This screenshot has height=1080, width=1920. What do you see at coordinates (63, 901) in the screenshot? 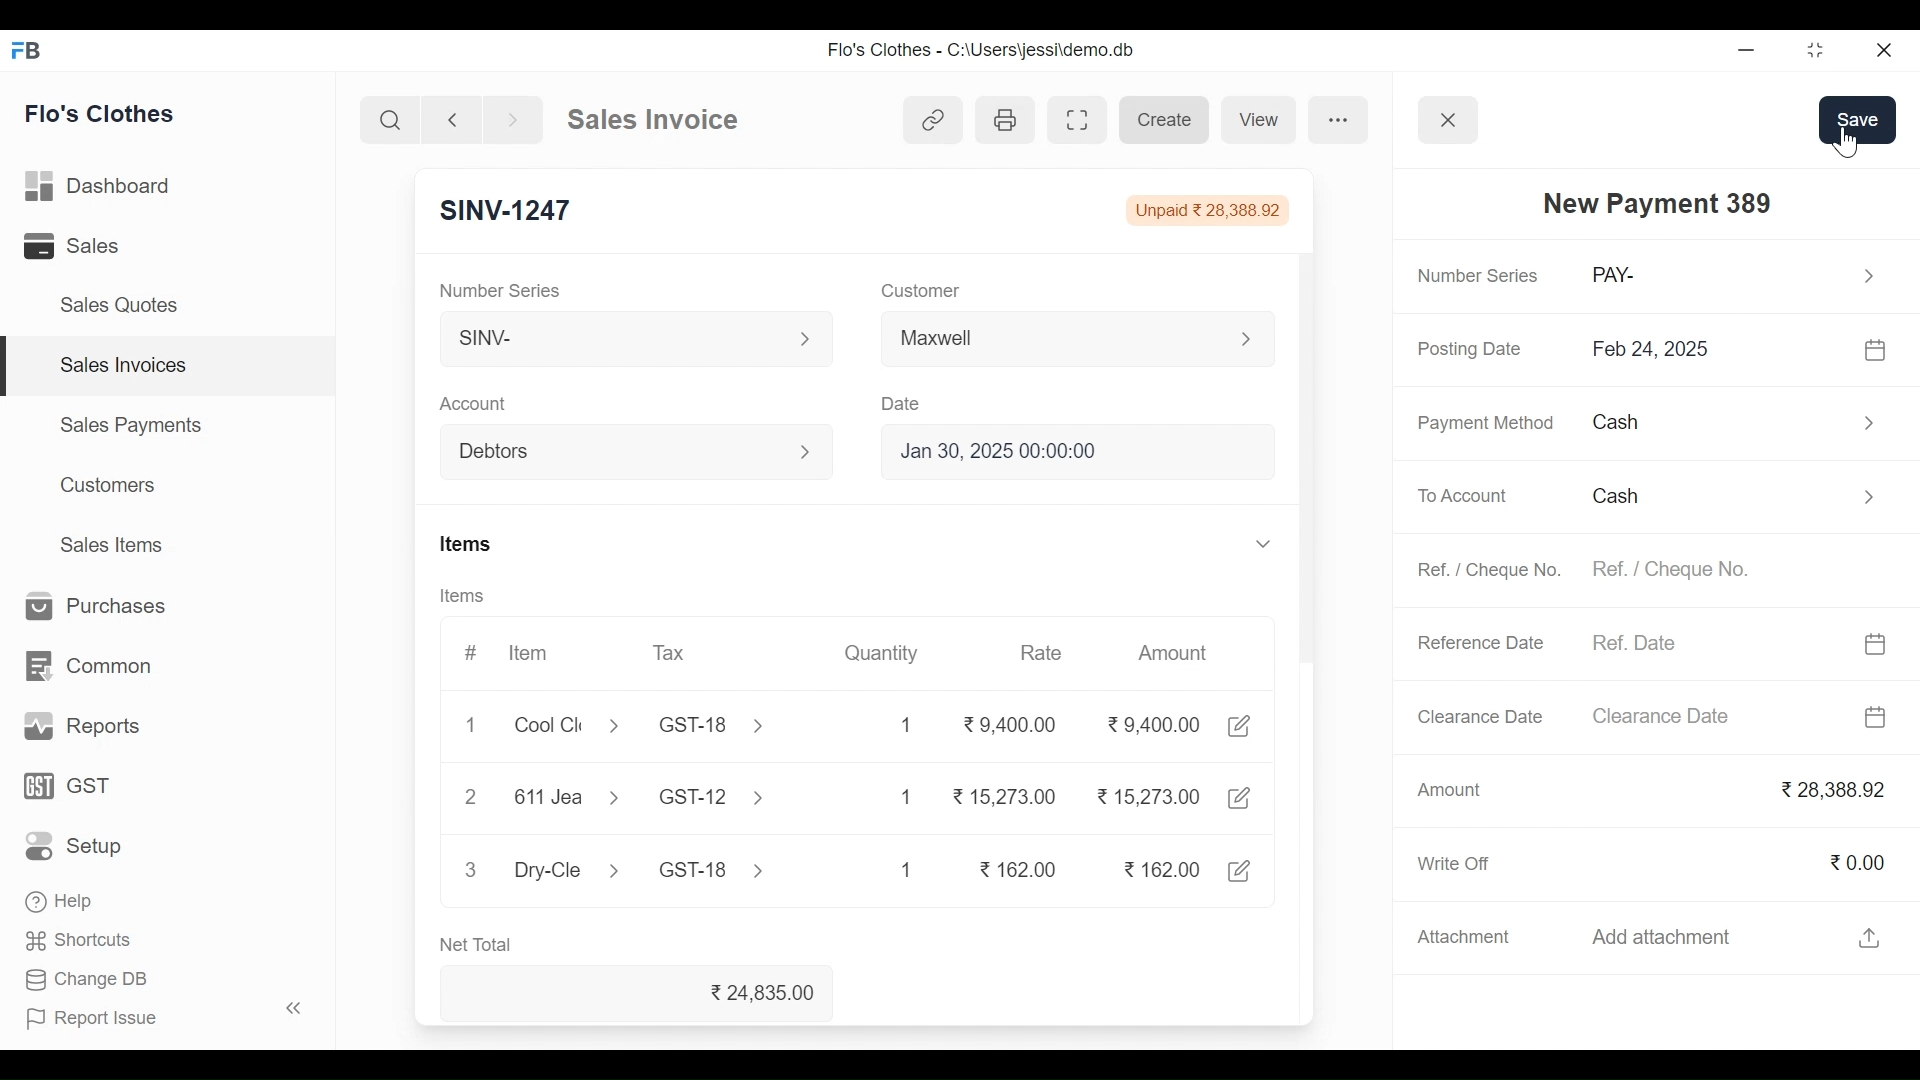
I see `‘Help` at bounding box center [63, 901].